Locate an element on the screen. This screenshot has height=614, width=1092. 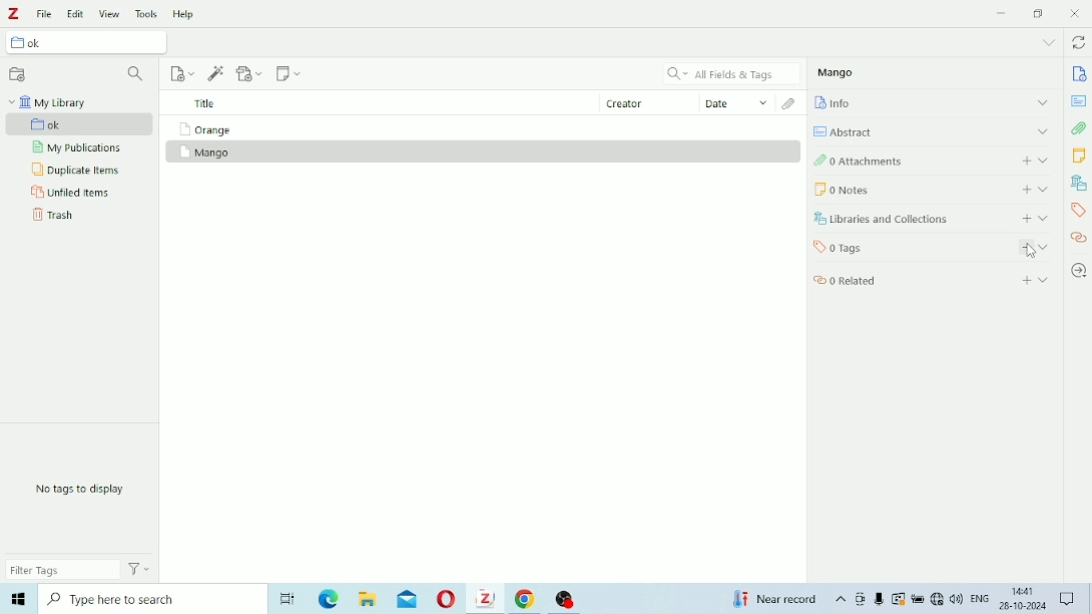
Abstract is located at coordinates (933, 129).